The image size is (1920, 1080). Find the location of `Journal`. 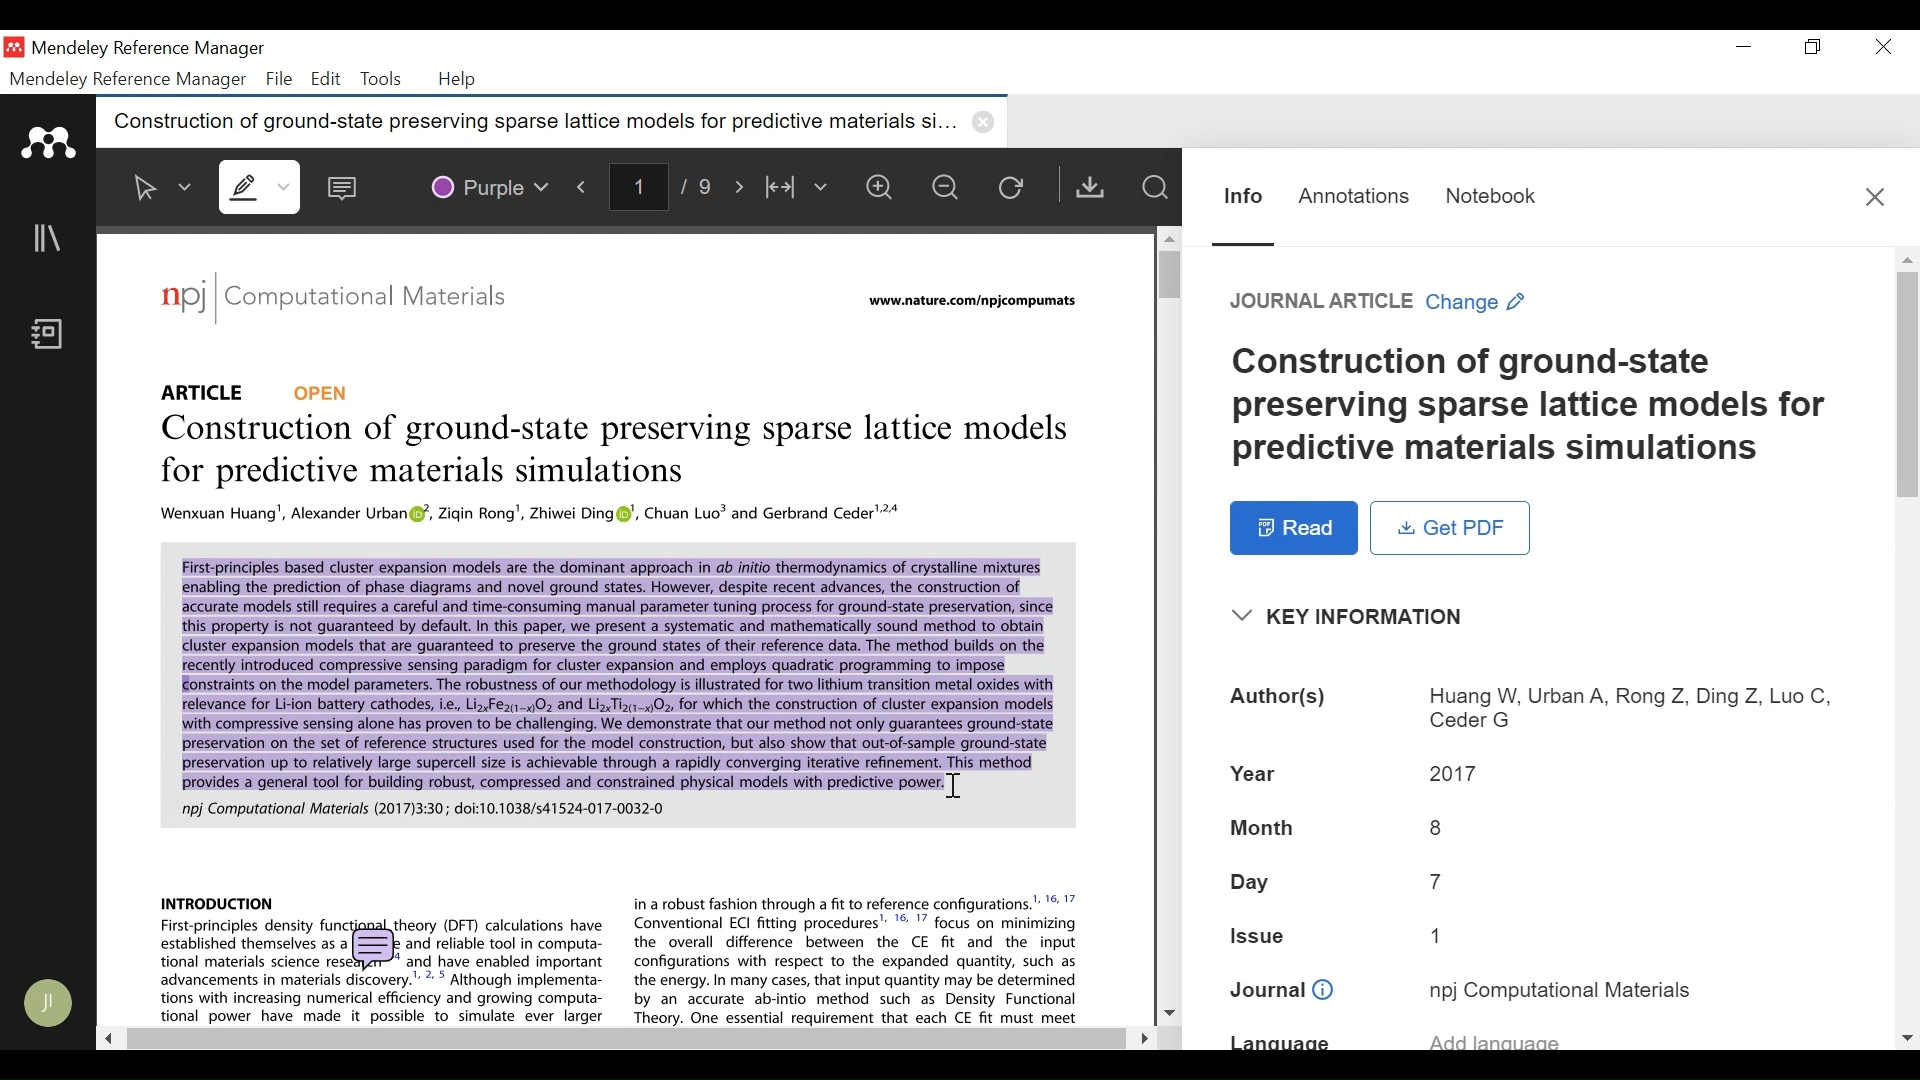

Journal is located at coordinates (1282, 991).